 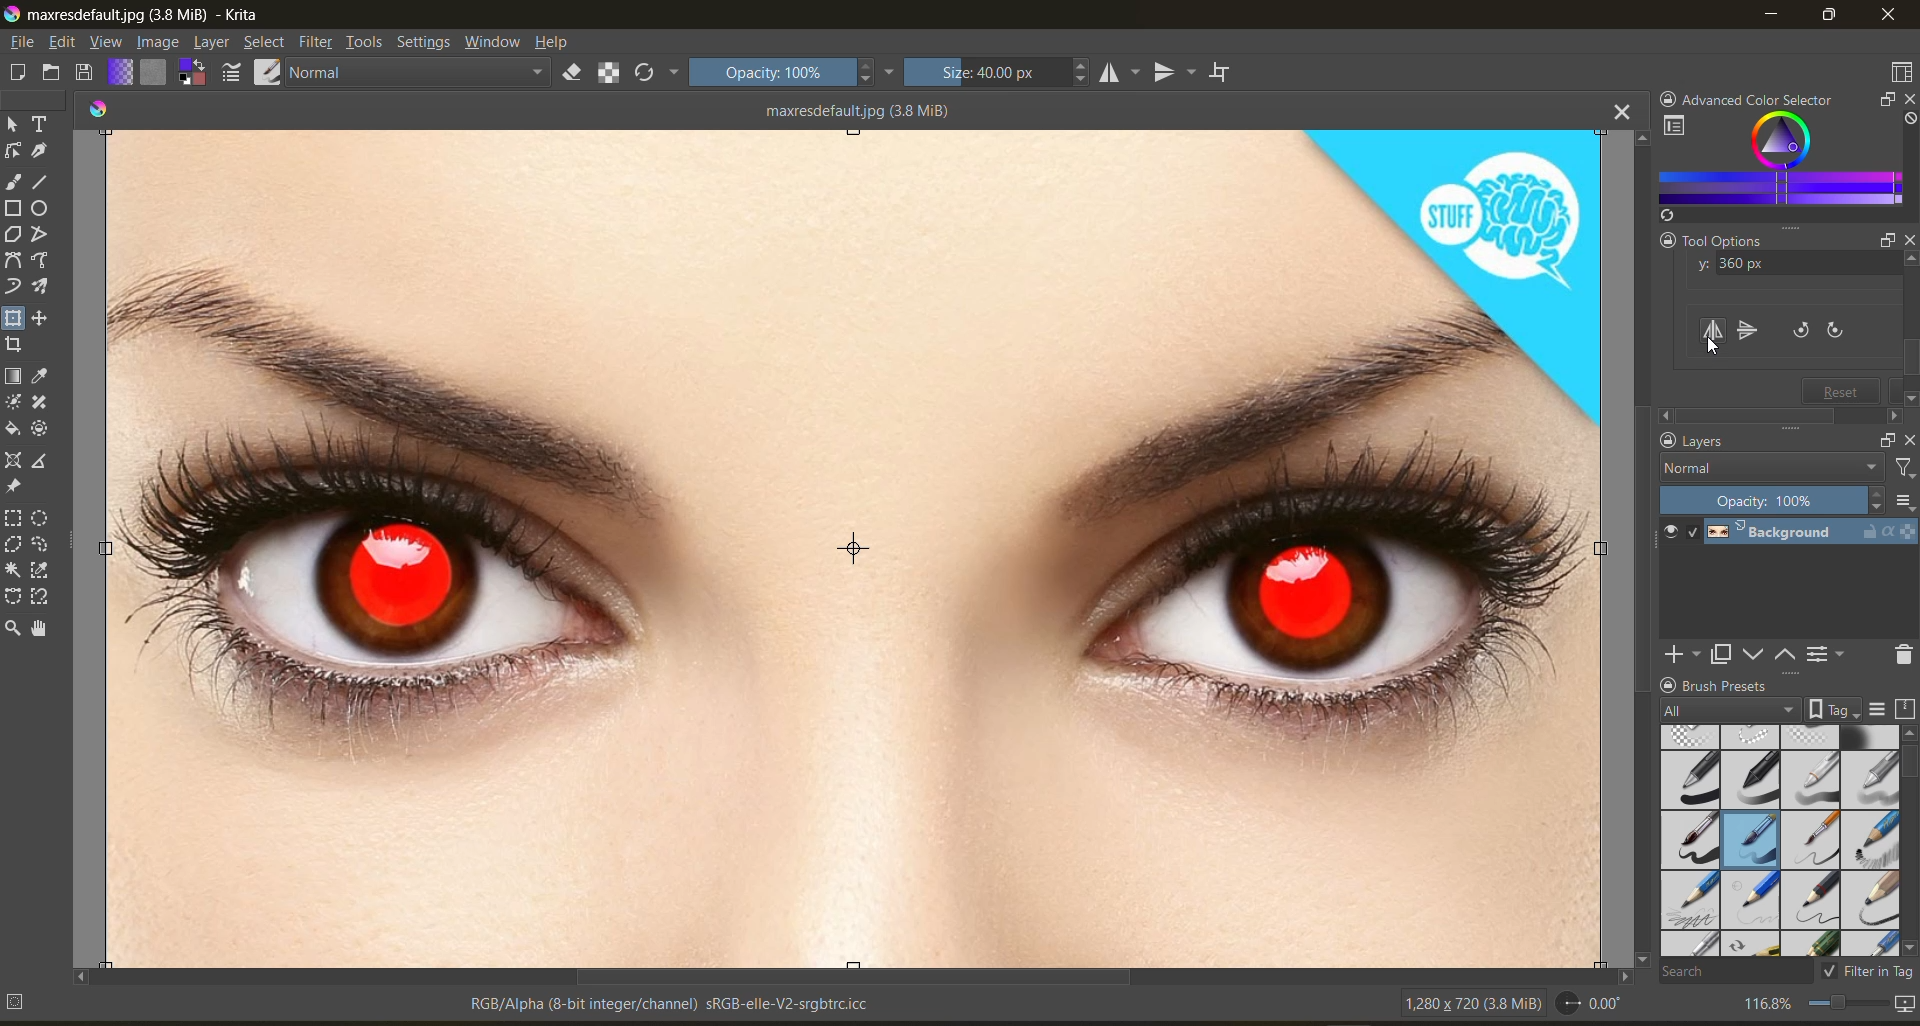 I want to click on zoom factor, so click(x=1769, y=1003).